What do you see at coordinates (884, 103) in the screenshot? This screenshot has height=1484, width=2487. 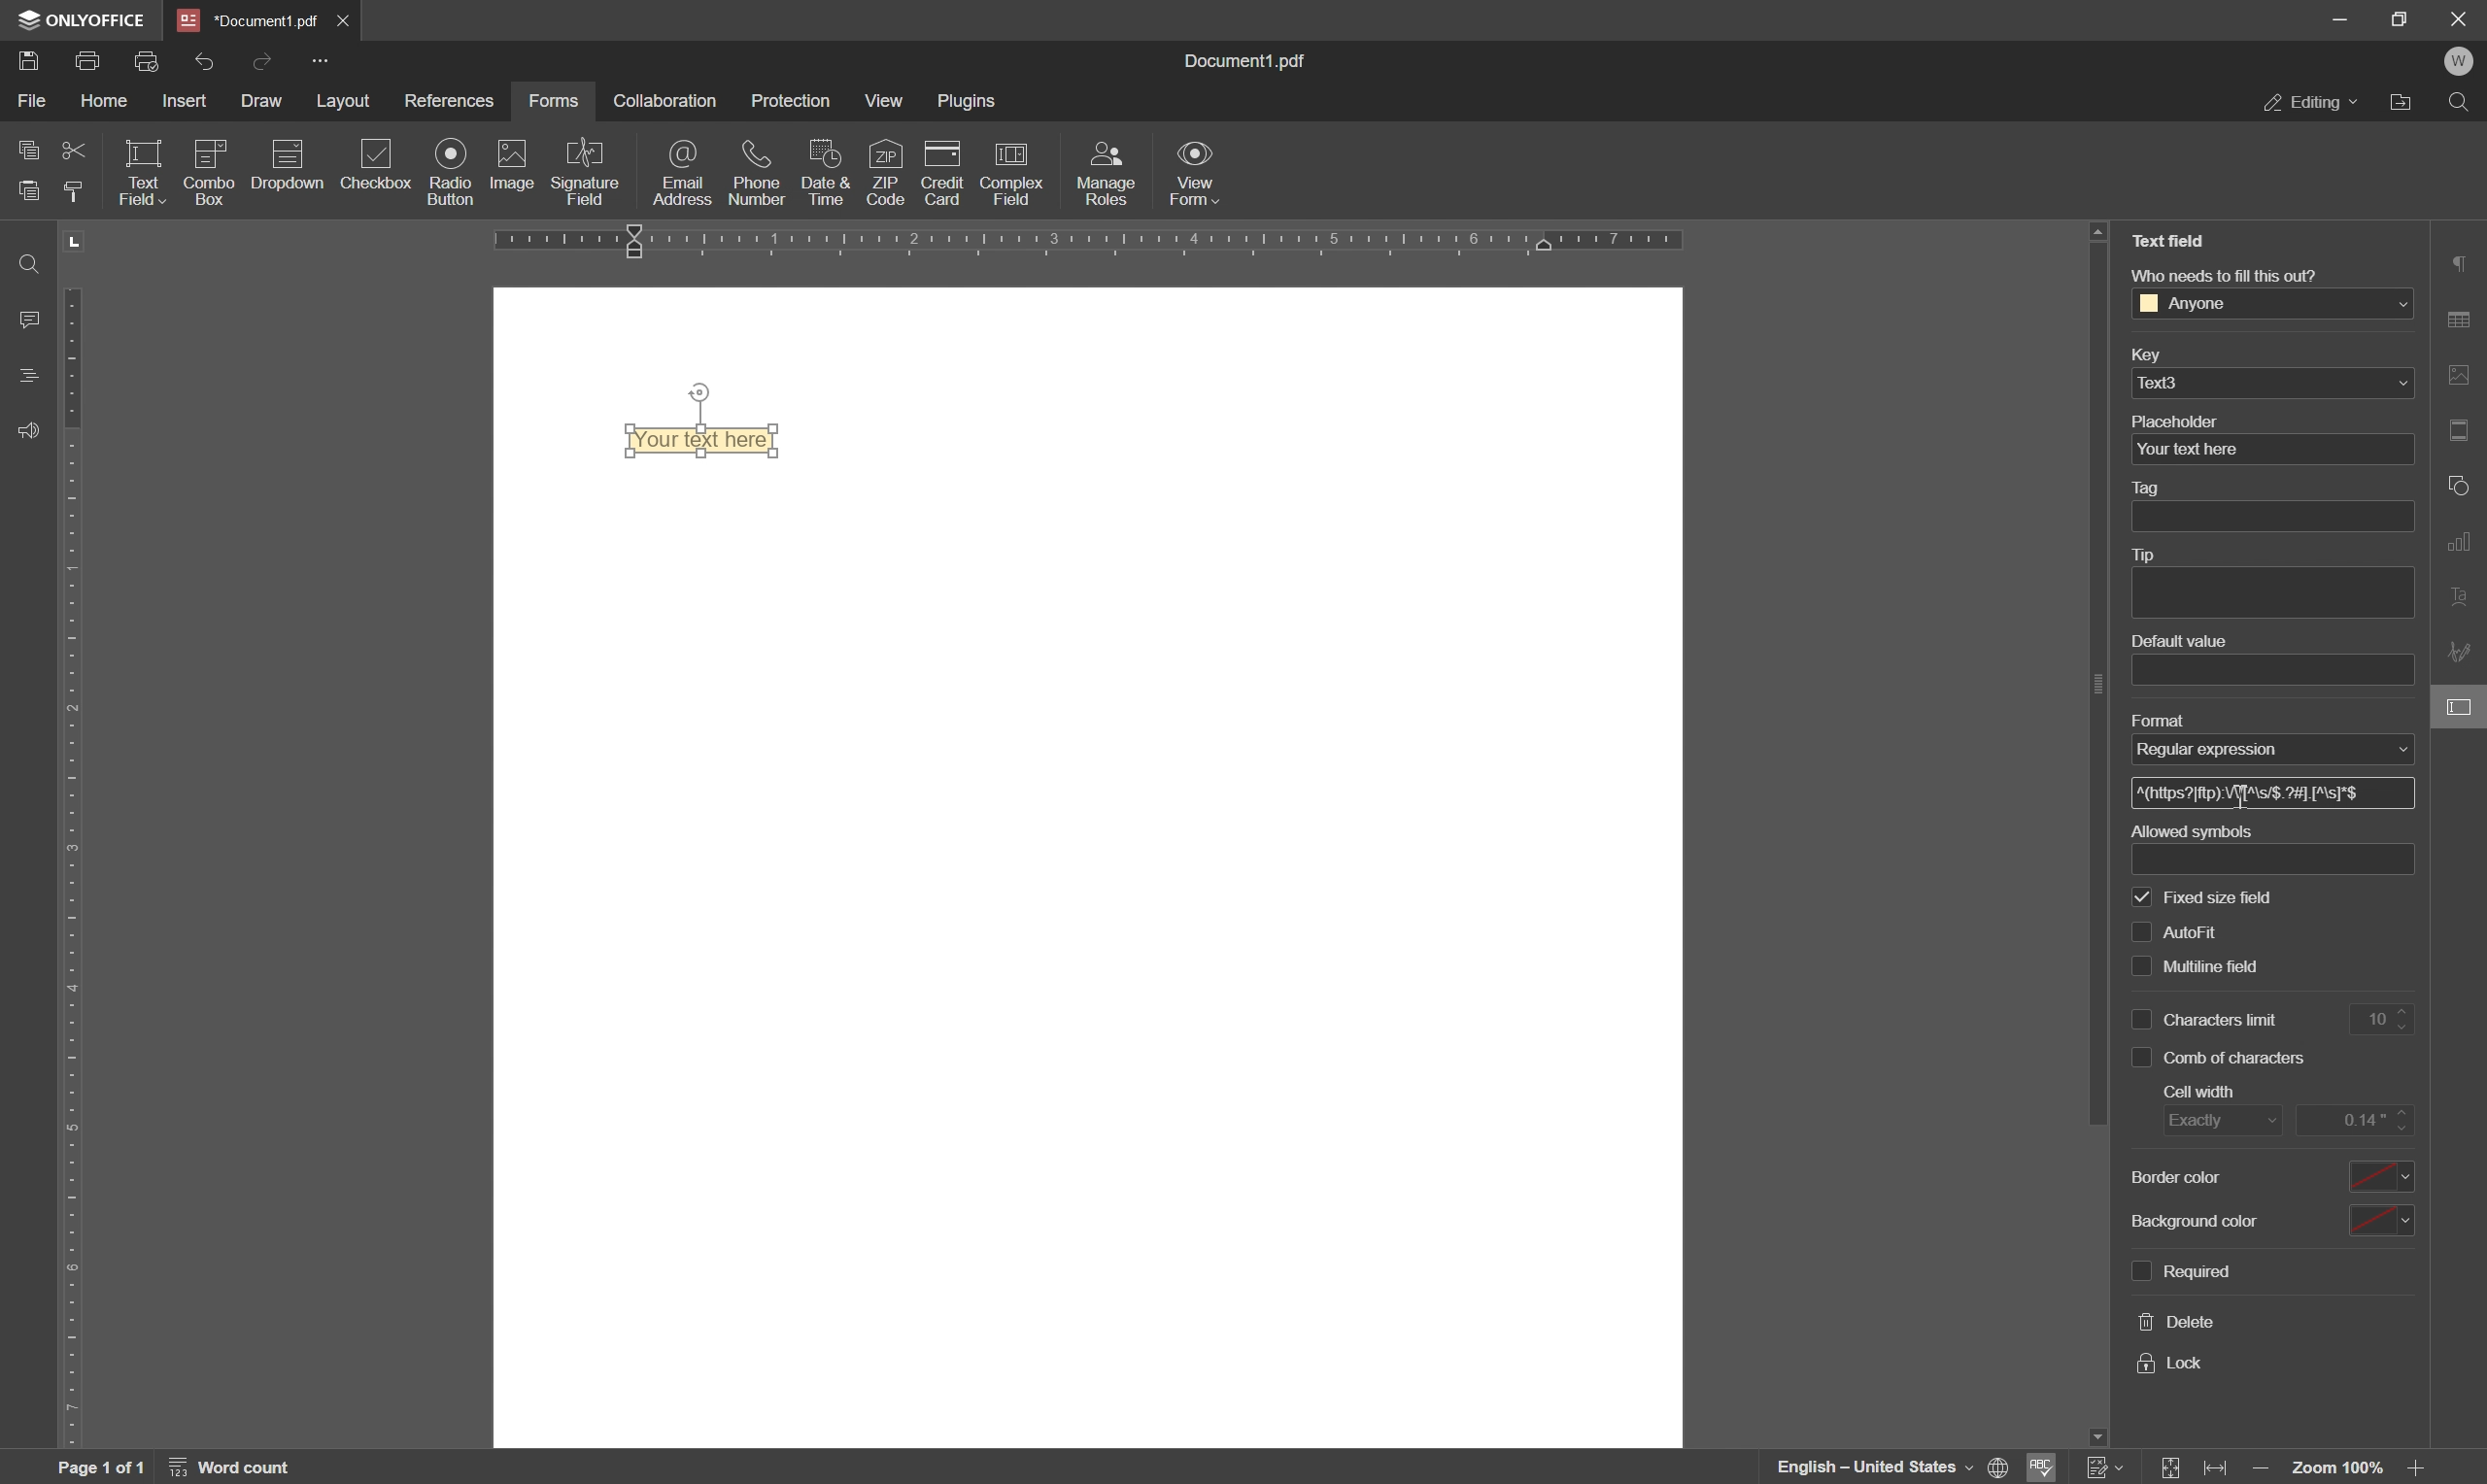 I see `view` at bounding box center [884, 103].